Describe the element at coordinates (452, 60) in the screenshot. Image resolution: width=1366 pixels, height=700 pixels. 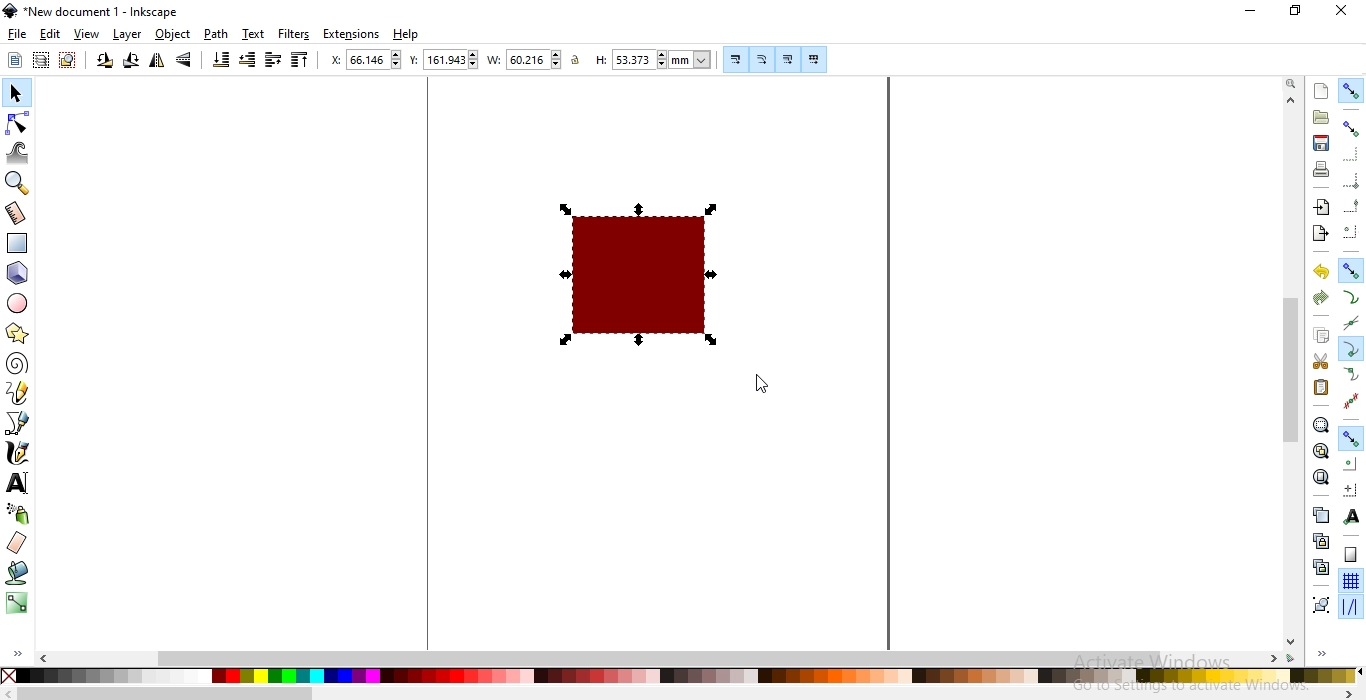
I see `161.943` at that location.